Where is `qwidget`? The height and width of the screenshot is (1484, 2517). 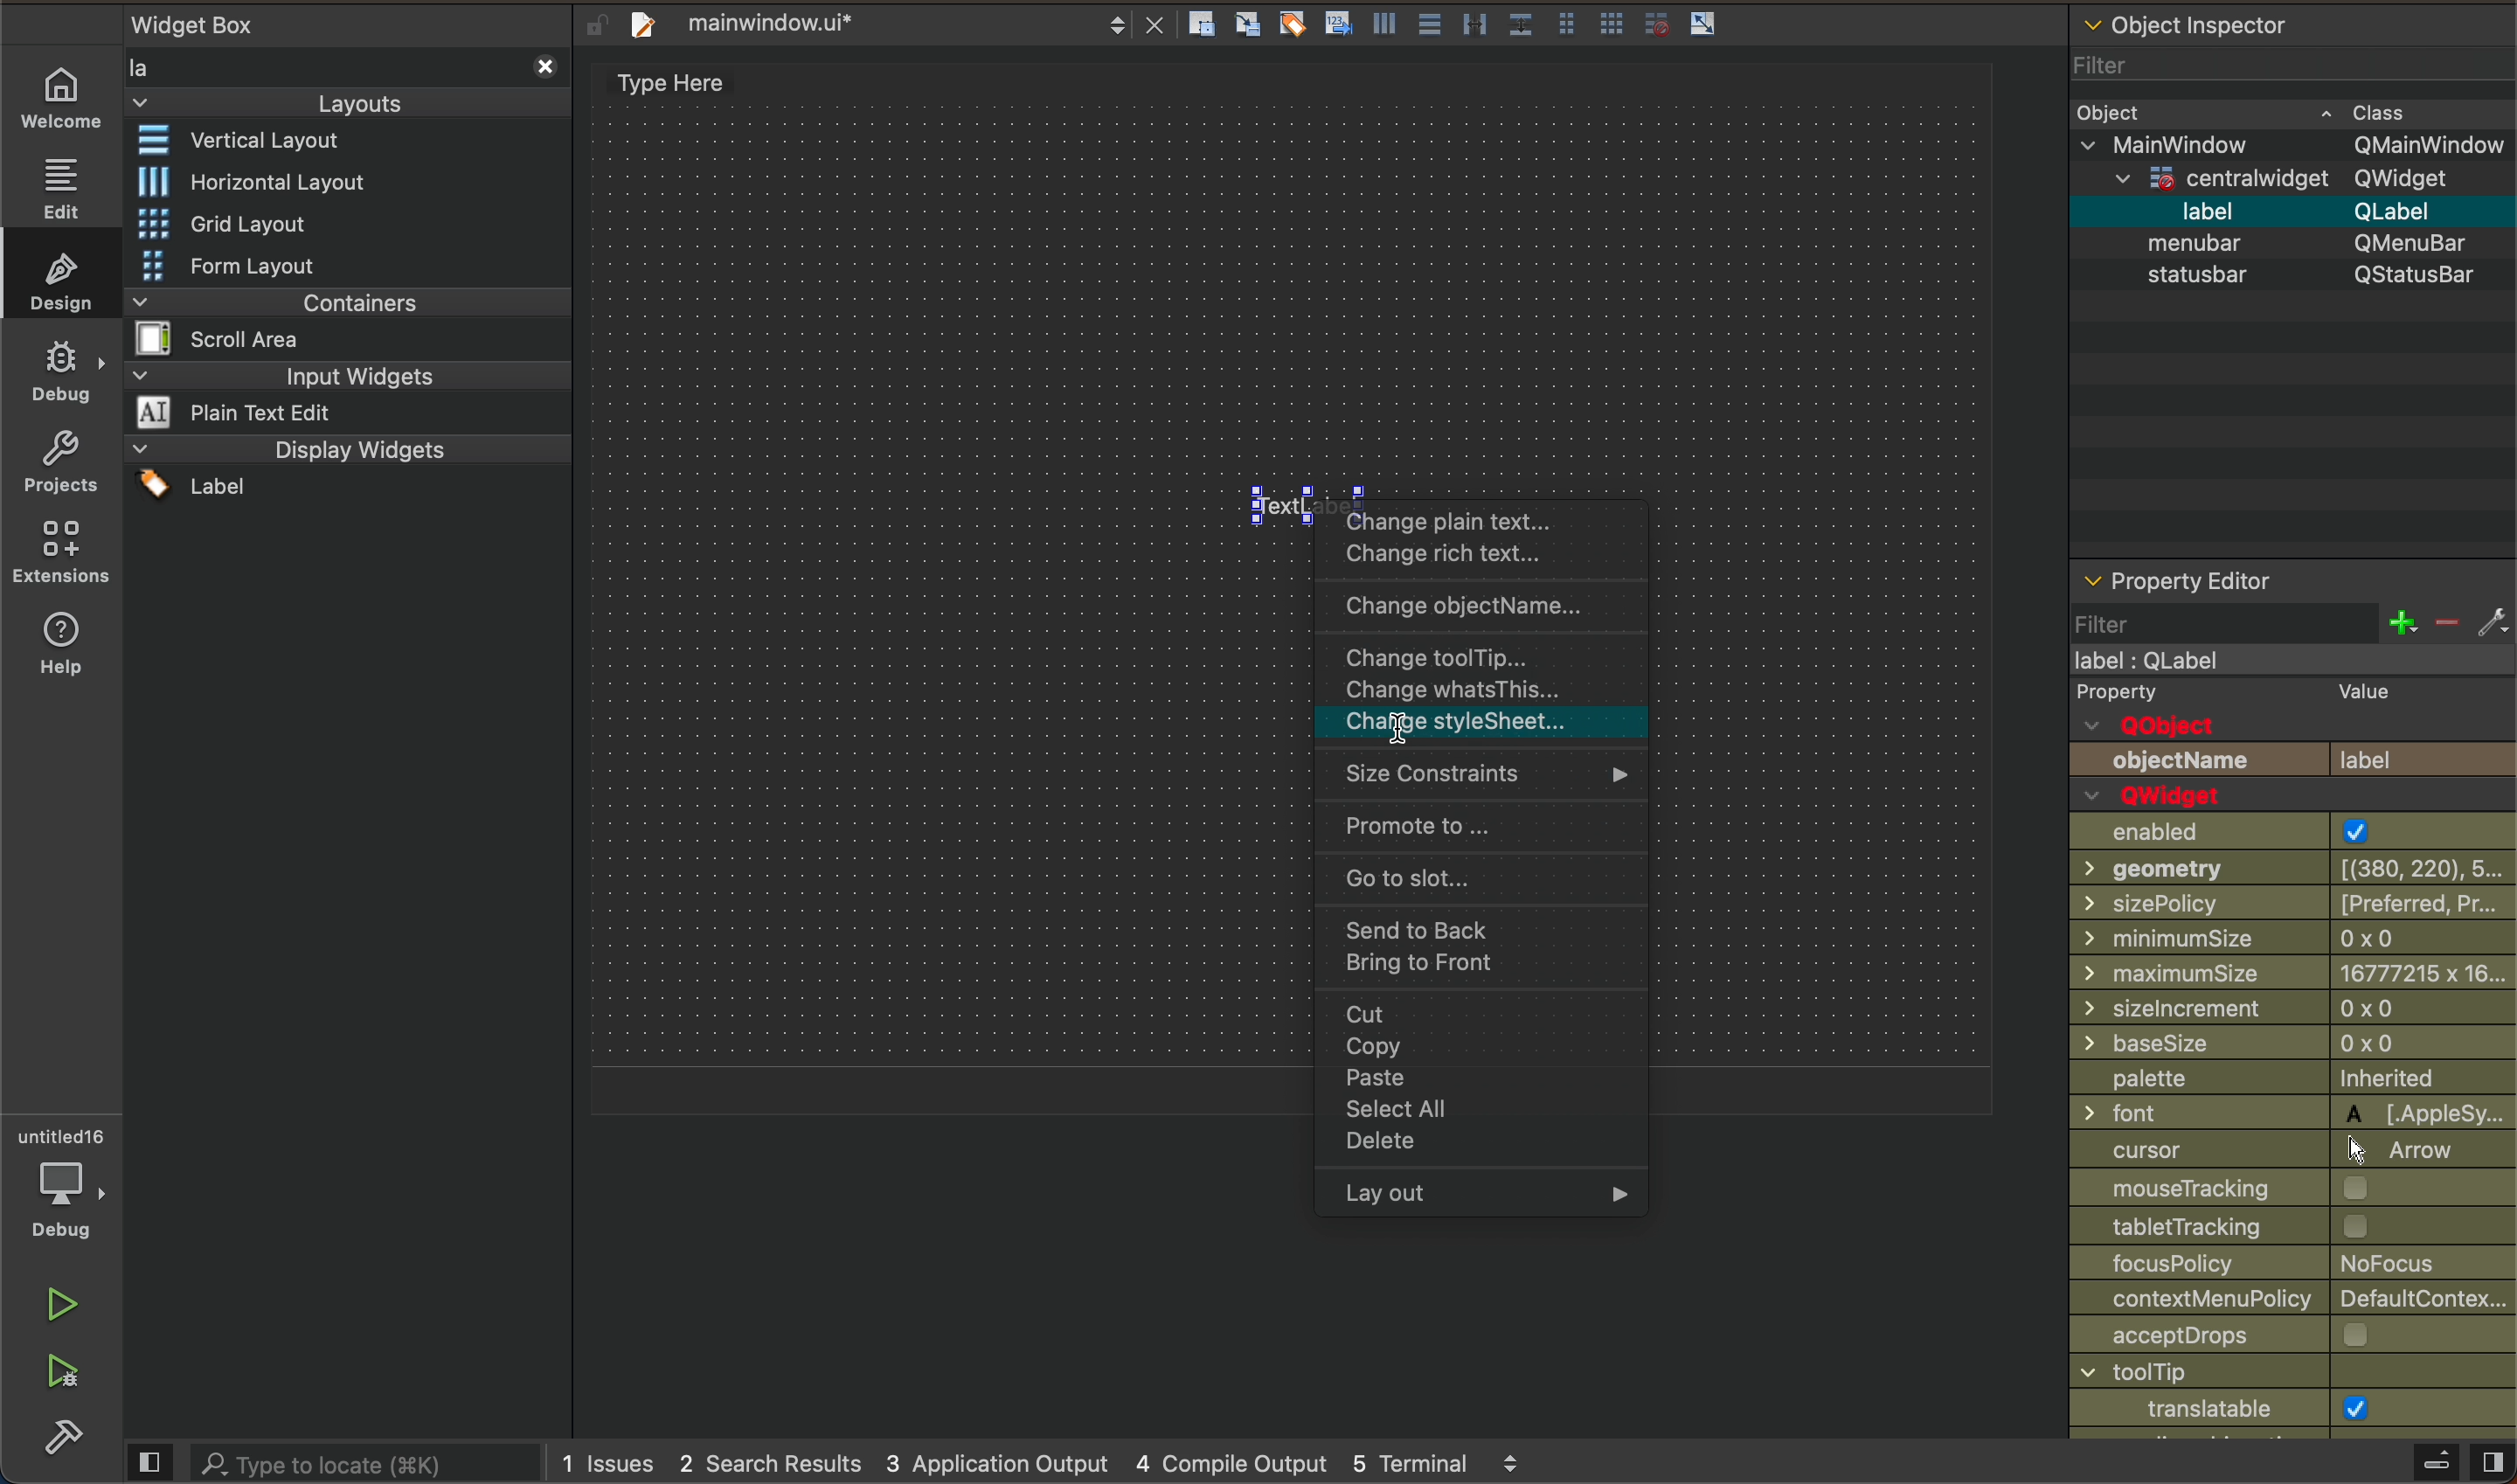 qwidget is located at coordinates (2172, 796).